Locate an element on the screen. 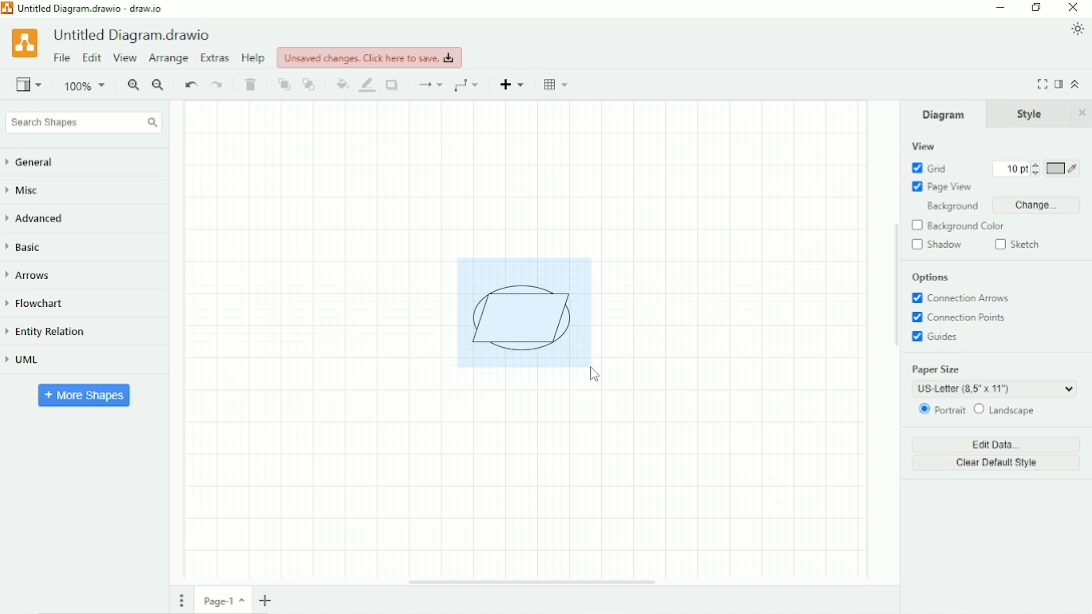 The width and height of the screenshot is (1092, 614). Arrange is located at coordinates (168, 59).